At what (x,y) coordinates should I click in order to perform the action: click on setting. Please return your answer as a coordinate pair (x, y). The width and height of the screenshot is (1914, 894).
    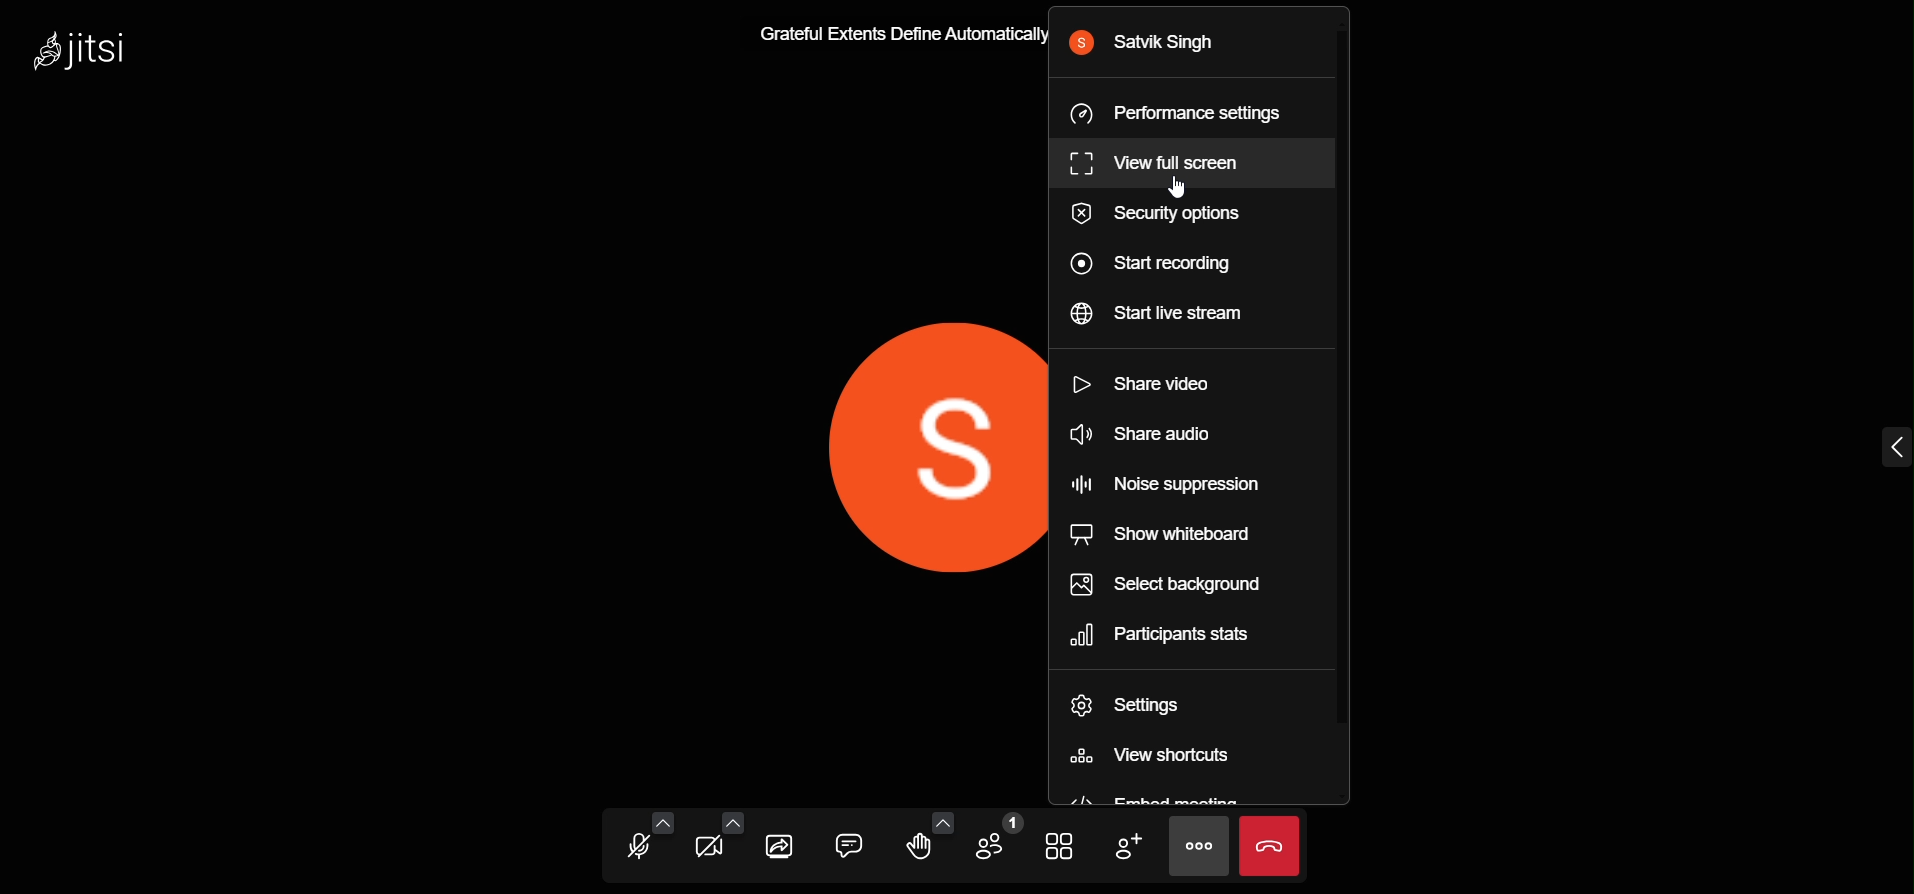
    Looking at the image, I should click on (1132, 709).